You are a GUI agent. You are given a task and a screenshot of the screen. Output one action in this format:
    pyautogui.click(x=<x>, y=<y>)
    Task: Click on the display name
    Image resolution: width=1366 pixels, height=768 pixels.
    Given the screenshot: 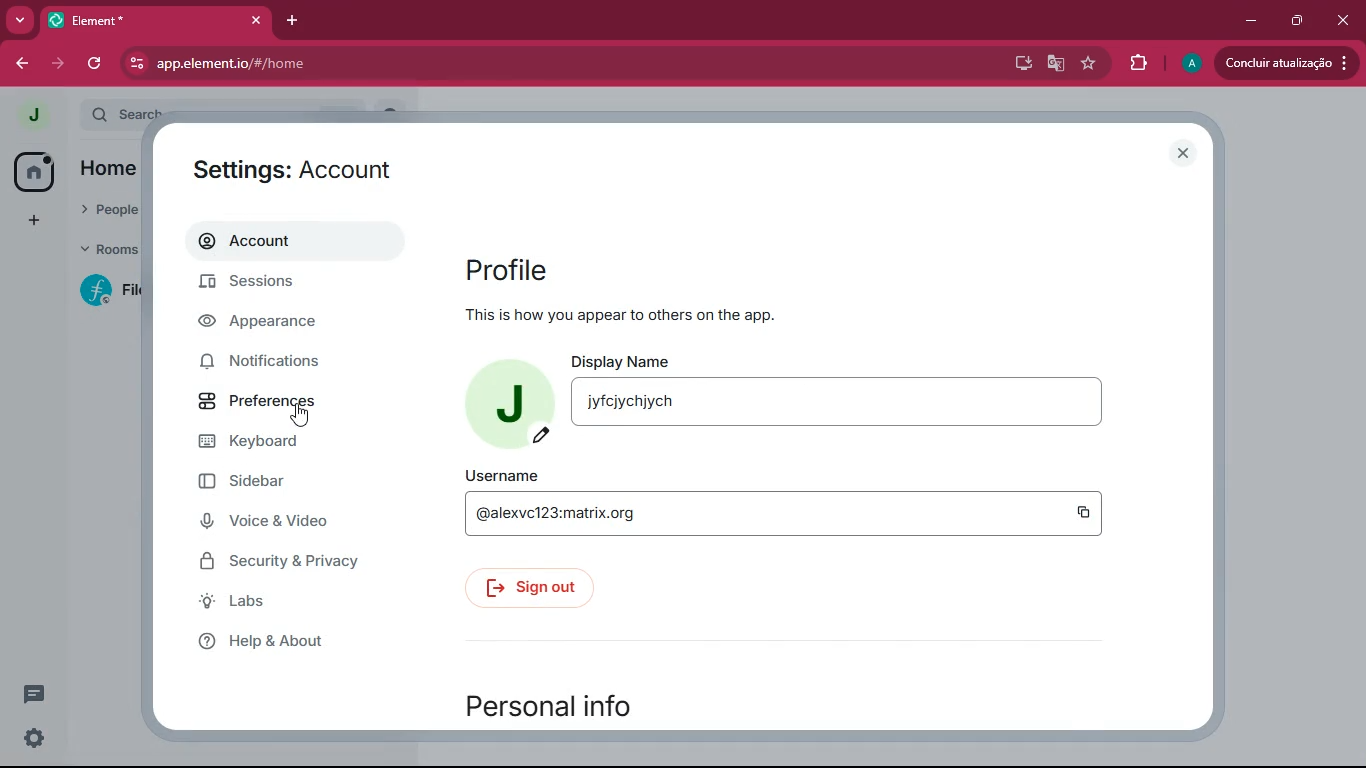 What is the action you would take?
    pyautogui.click(x=840, y=389)
    